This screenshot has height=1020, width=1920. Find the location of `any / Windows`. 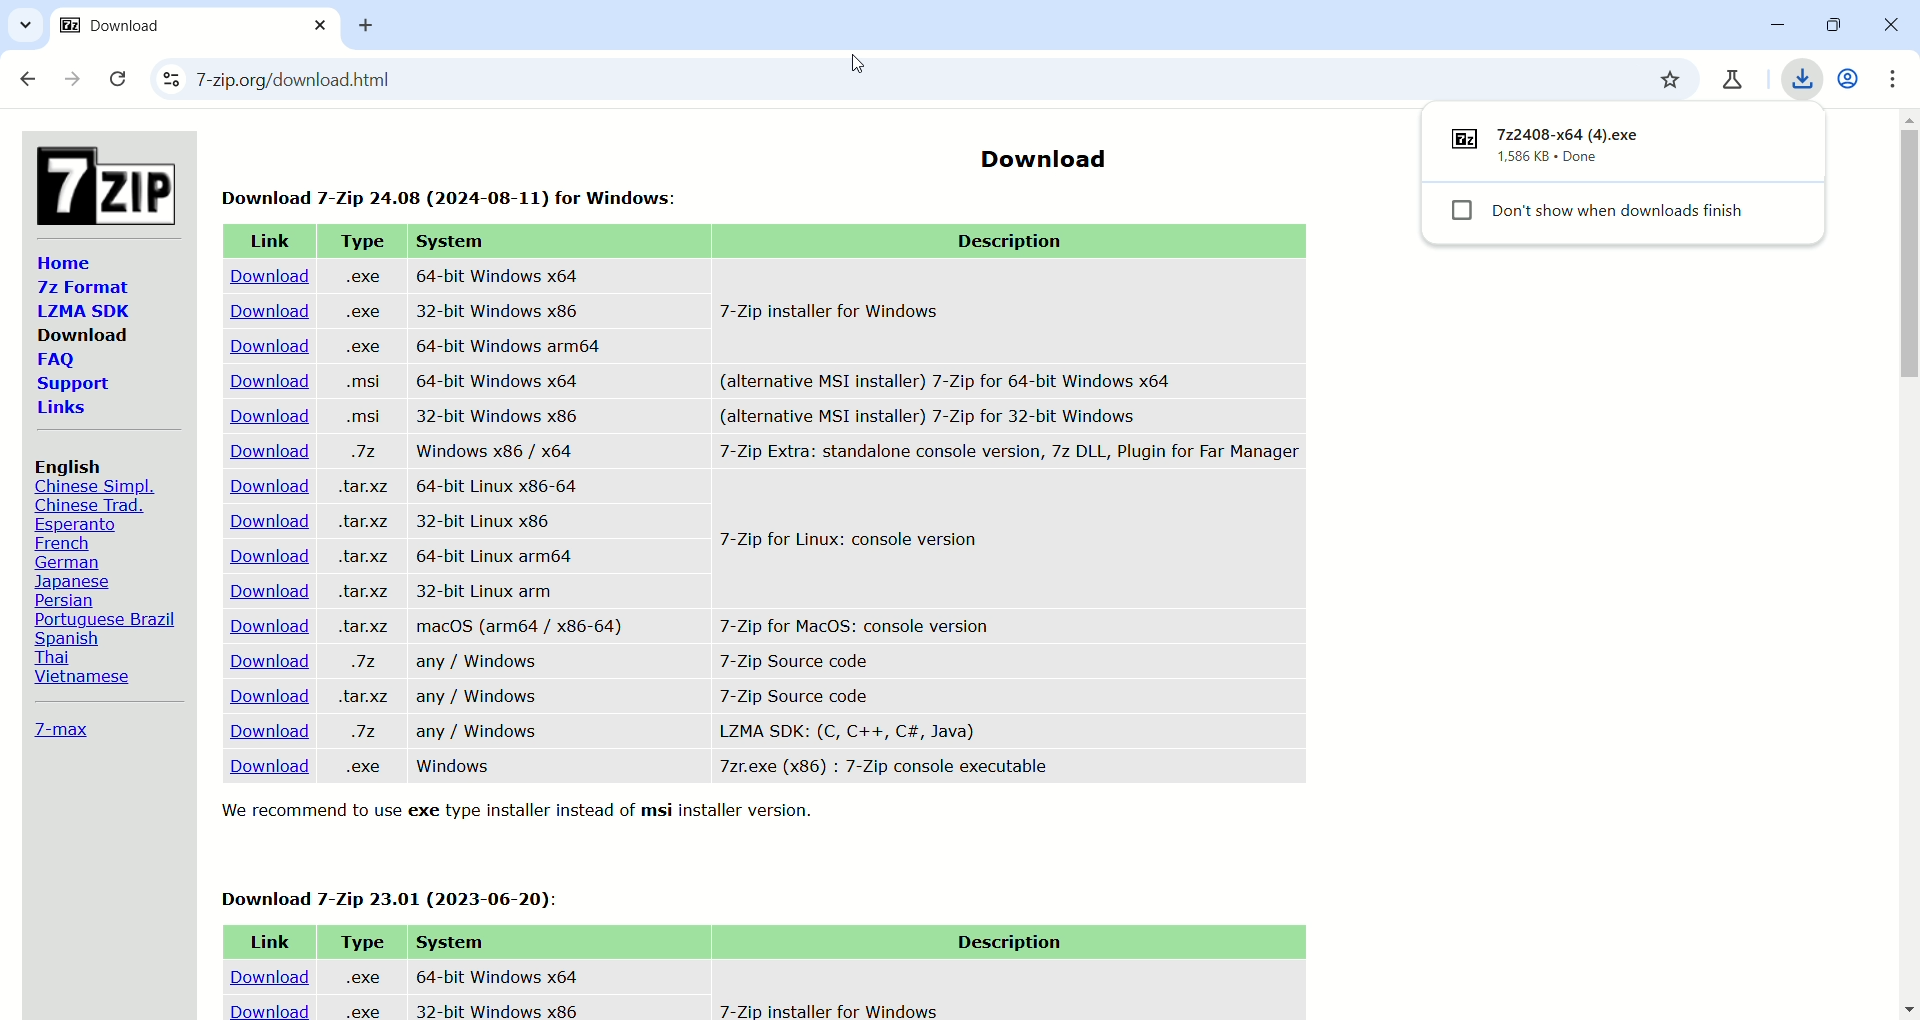

any / Windows is located at coordinates (475, 697).